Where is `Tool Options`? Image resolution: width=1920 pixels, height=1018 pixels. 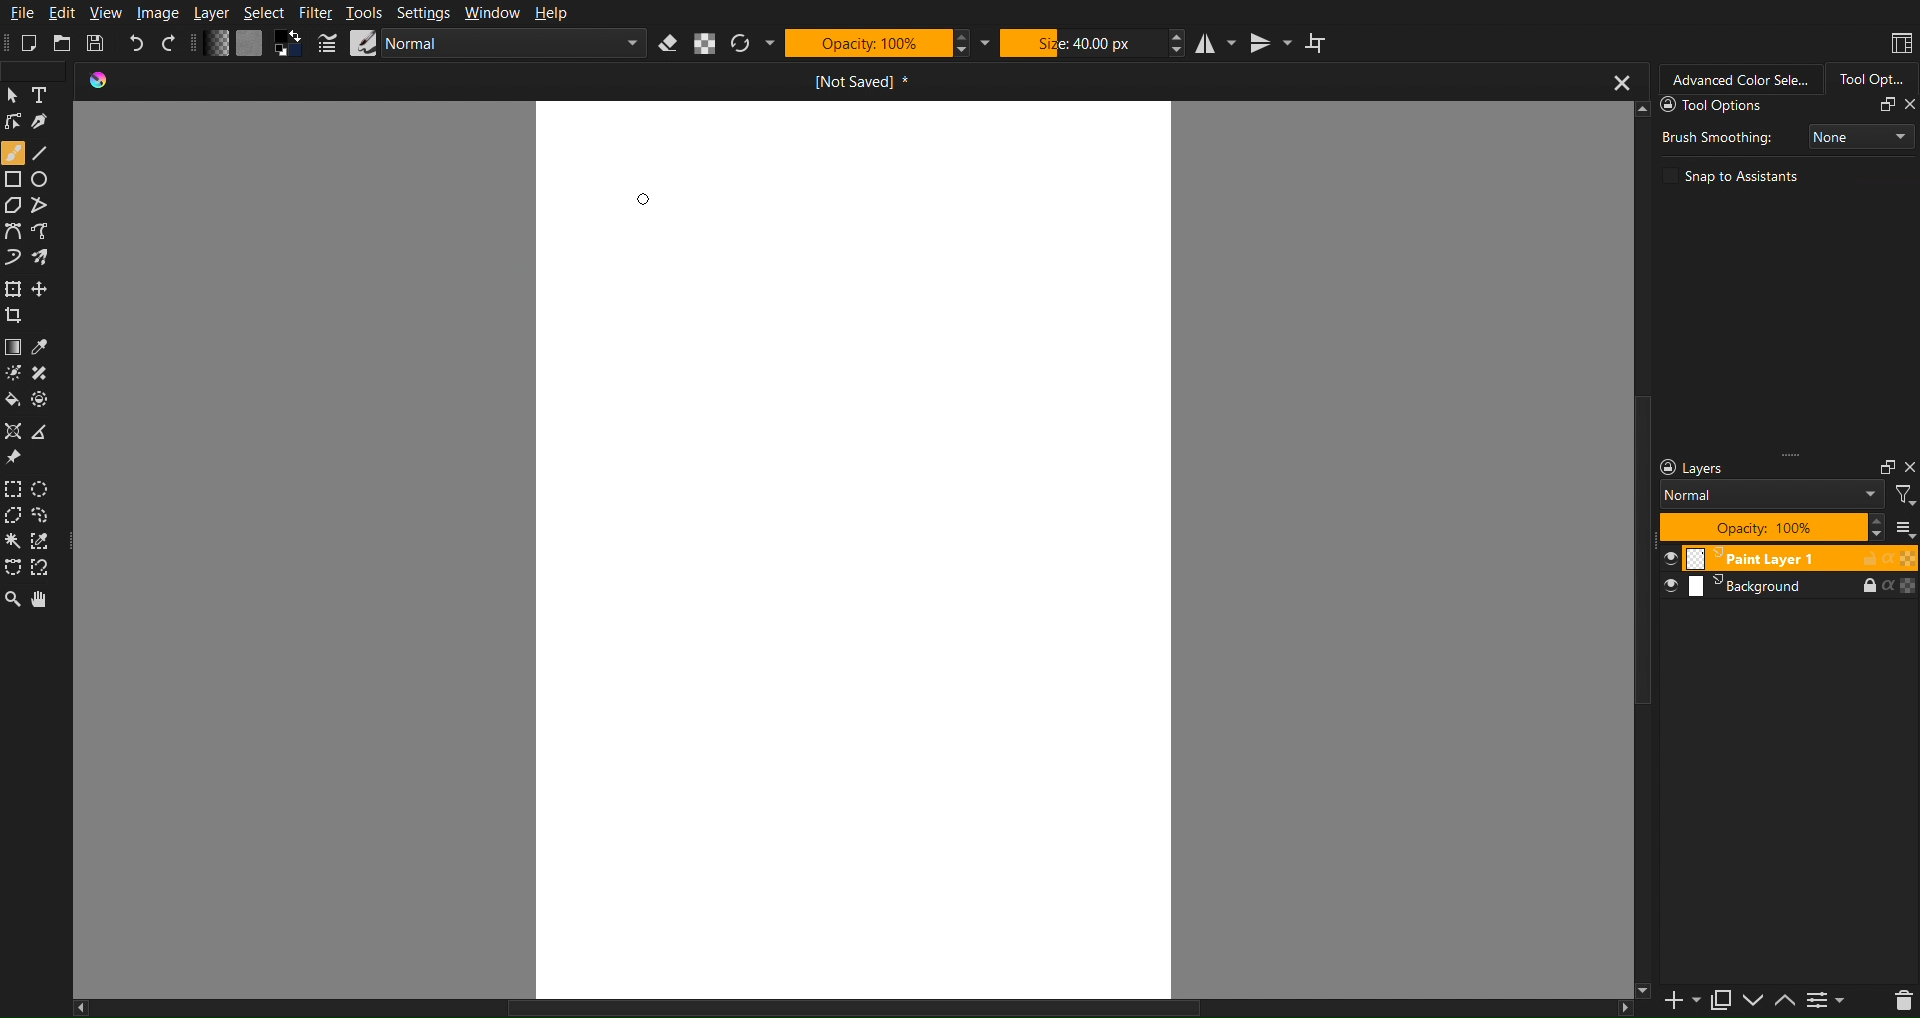
Tool Options is located at coordinates (1870, 79).